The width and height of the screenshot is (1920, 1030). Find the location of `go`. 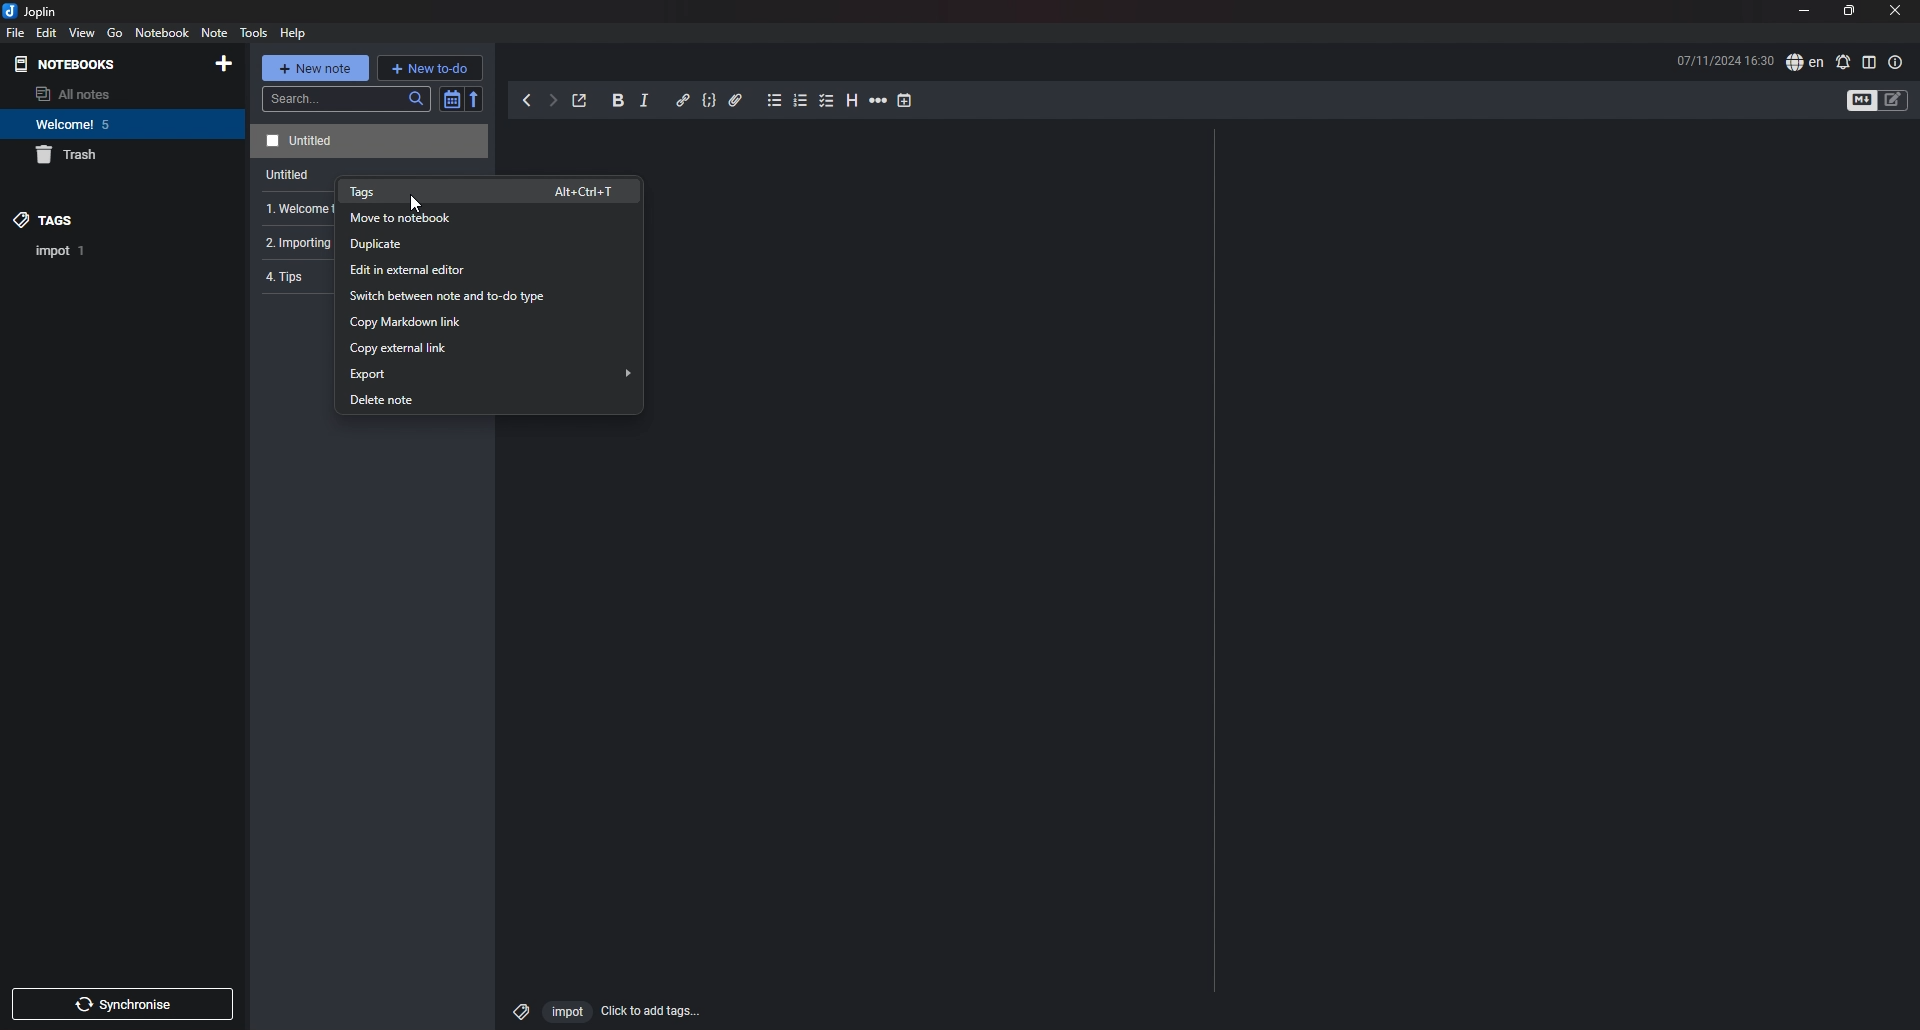

go is located at coordinates (115, 32).